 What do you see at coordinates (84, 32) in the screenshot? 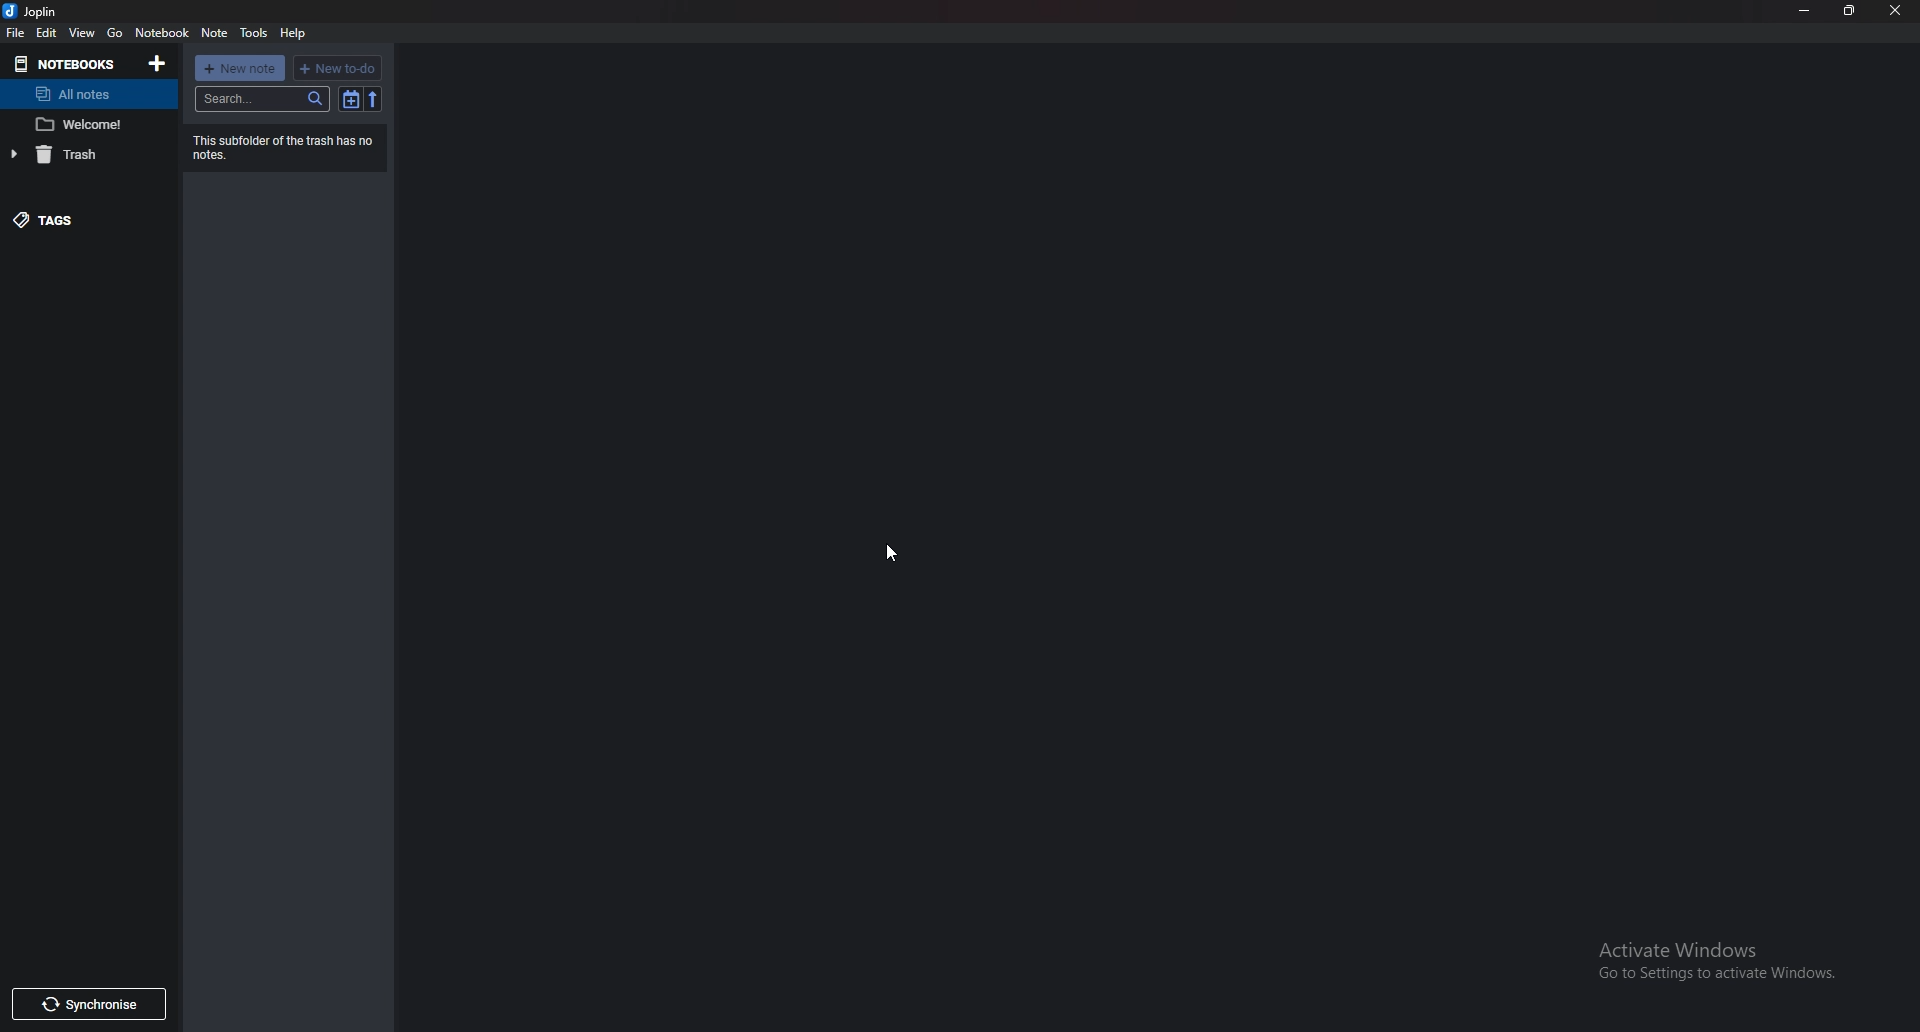
I see `view` at bounding box center [84, 32].